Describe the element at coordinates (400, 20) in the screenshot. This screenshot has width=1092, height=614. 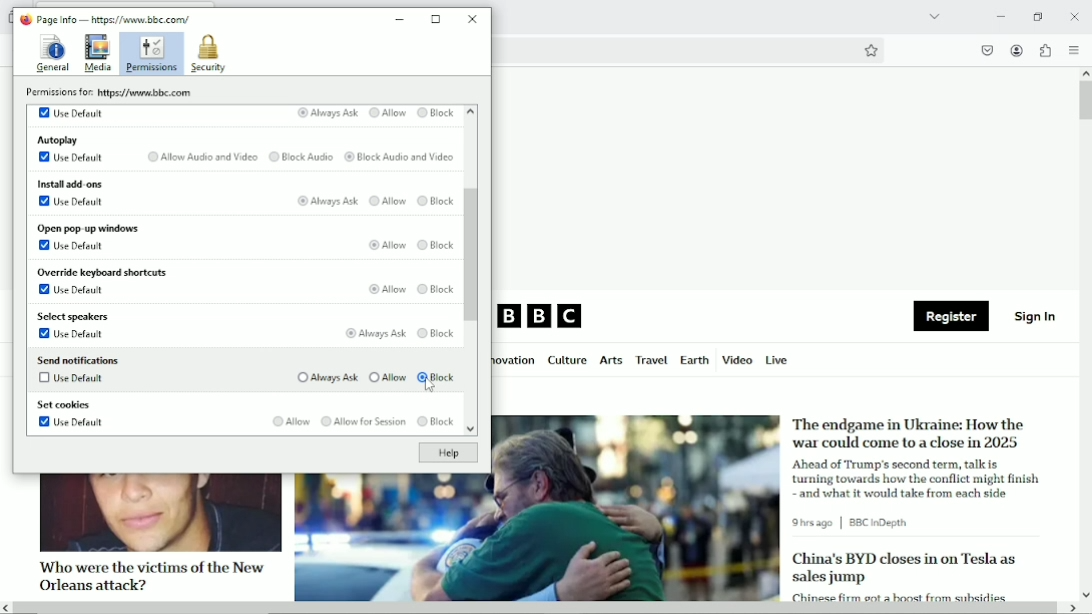
I see `minimize` at that location.